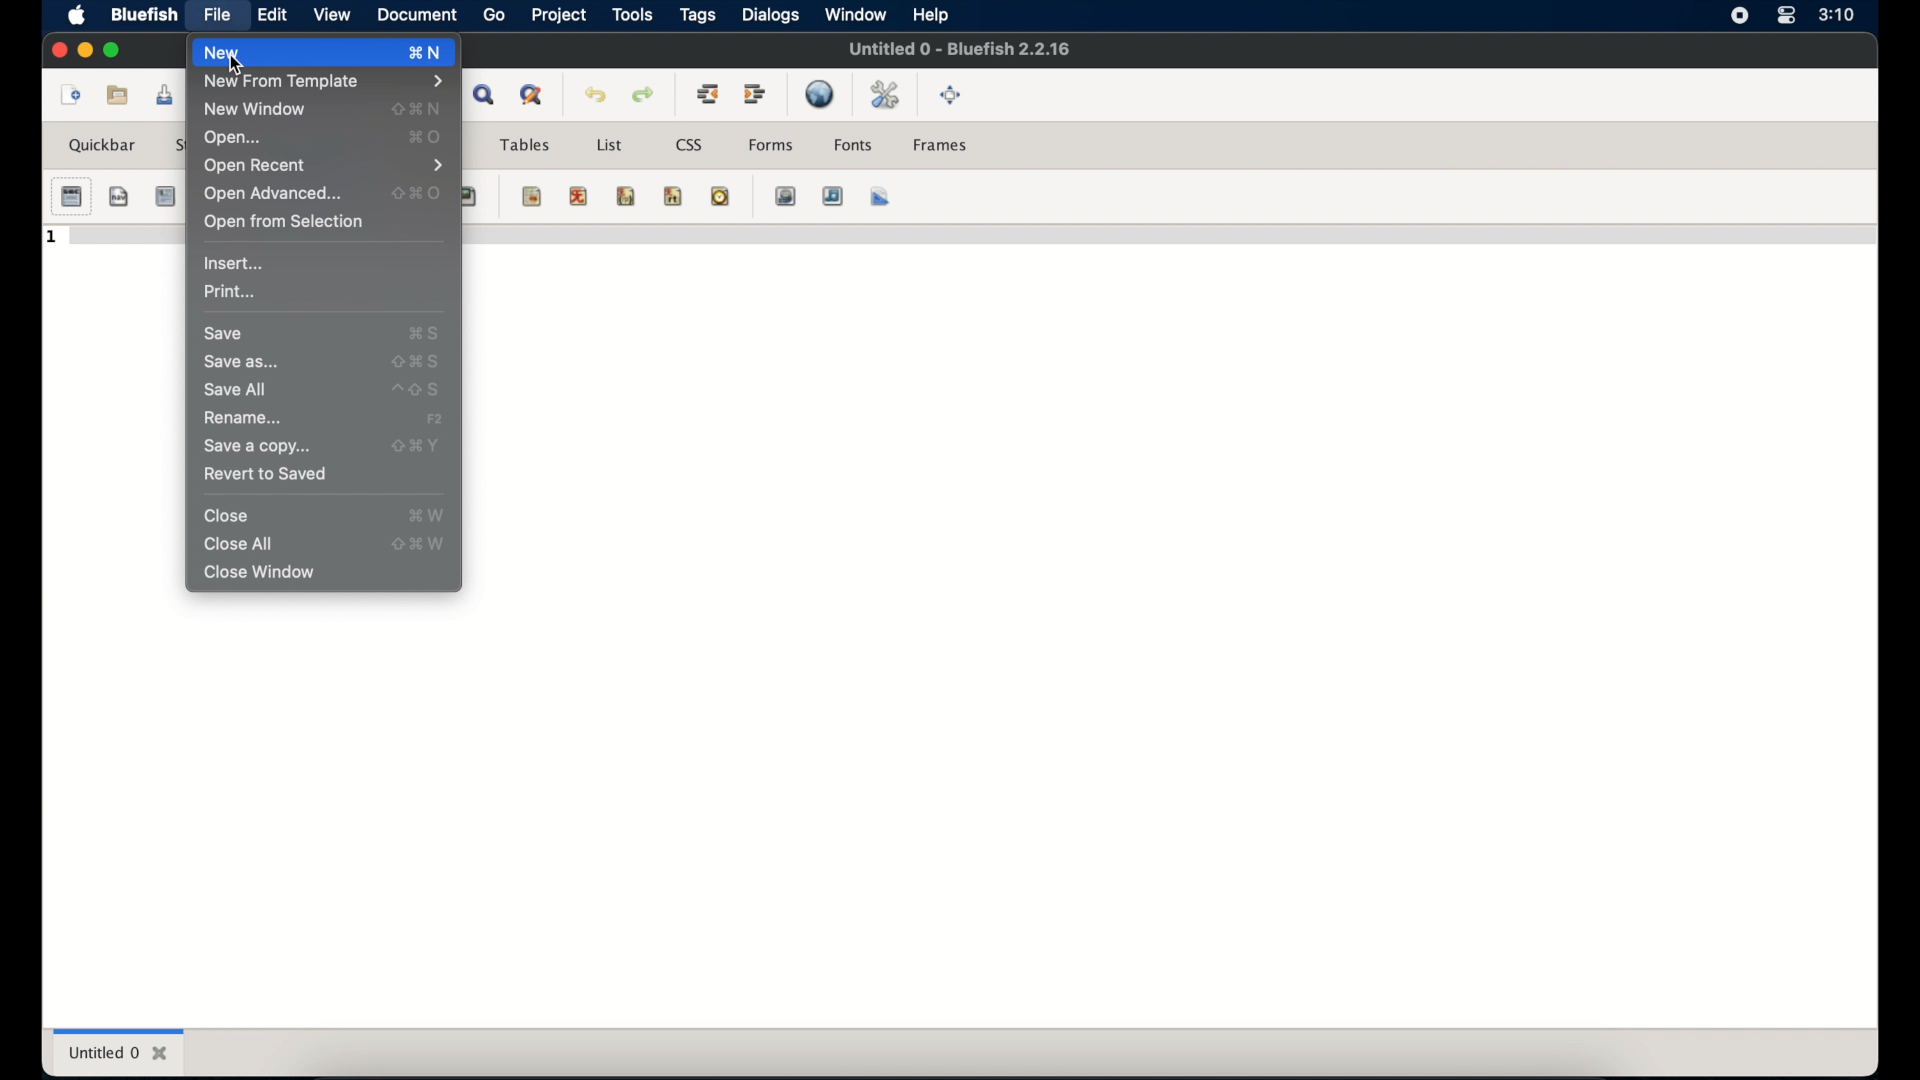 This screenshot has height=1080, width=1920. I want to click on fonts, so click(854, 145).